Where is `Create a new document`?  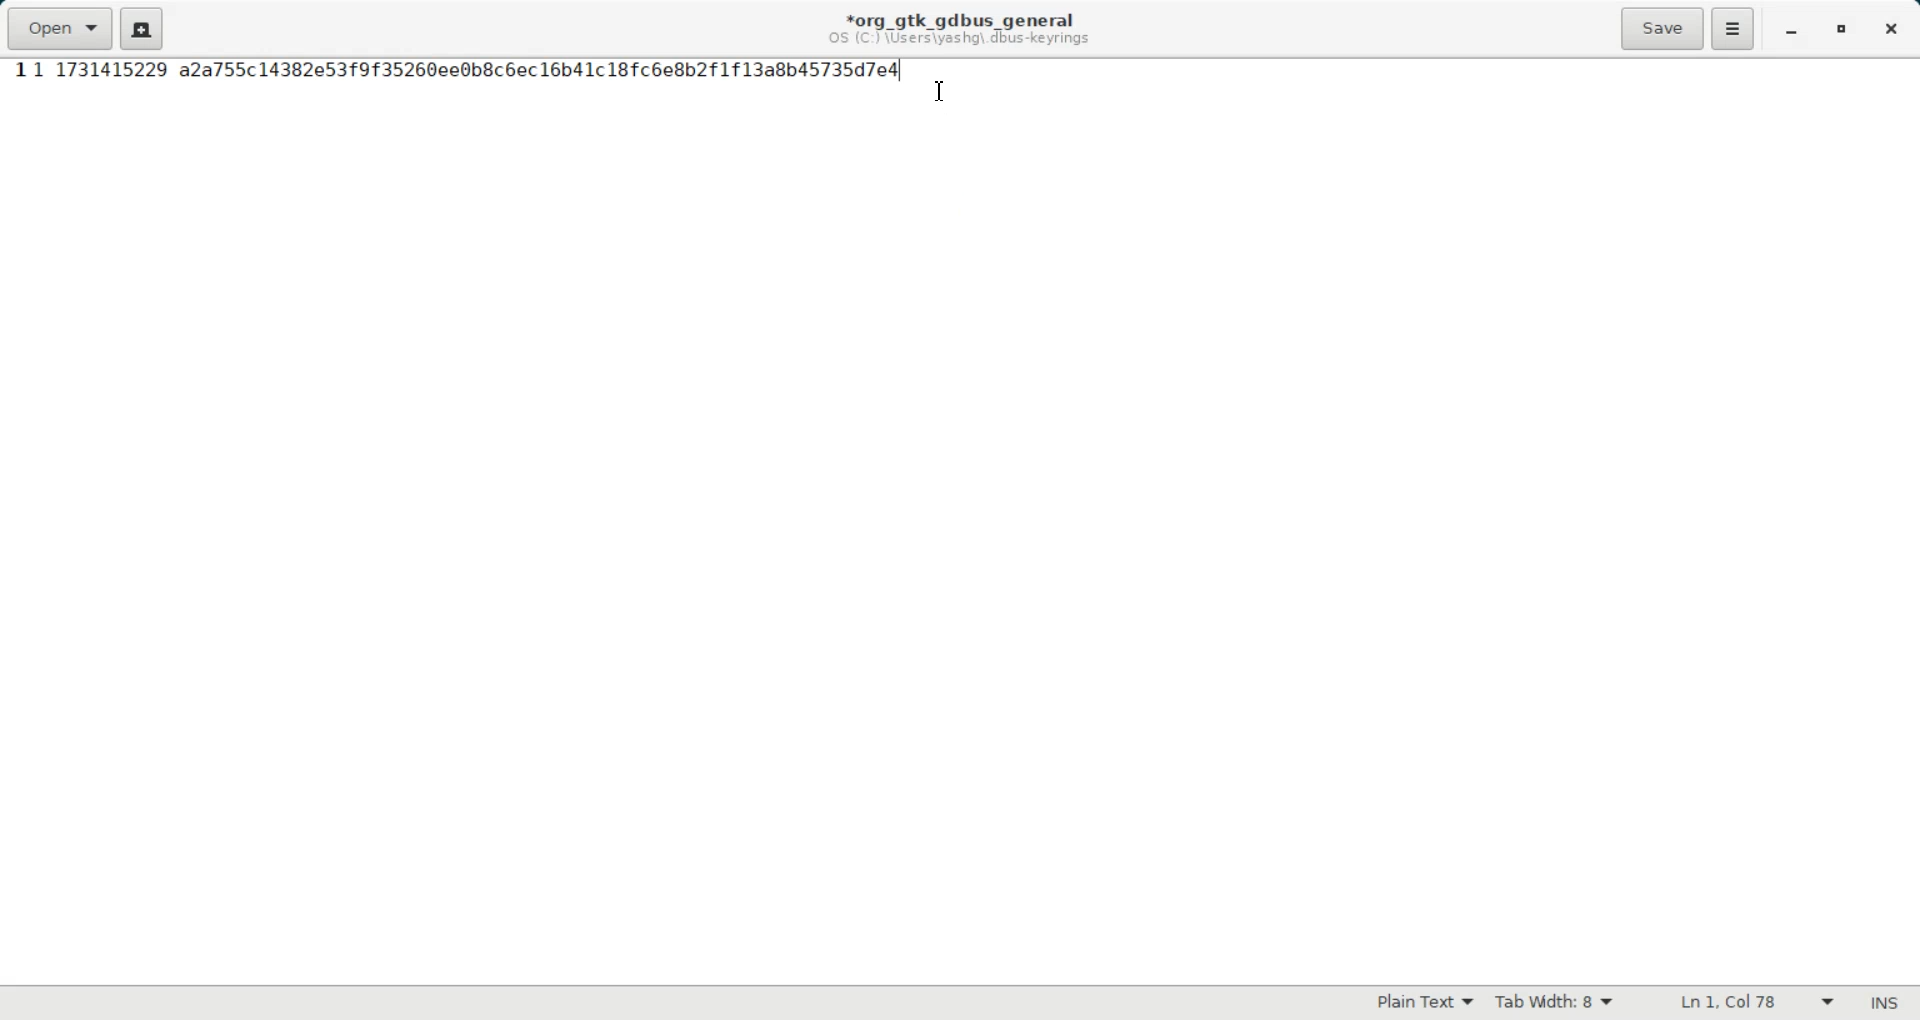
Create a new document is located at coordinates (142, 28).